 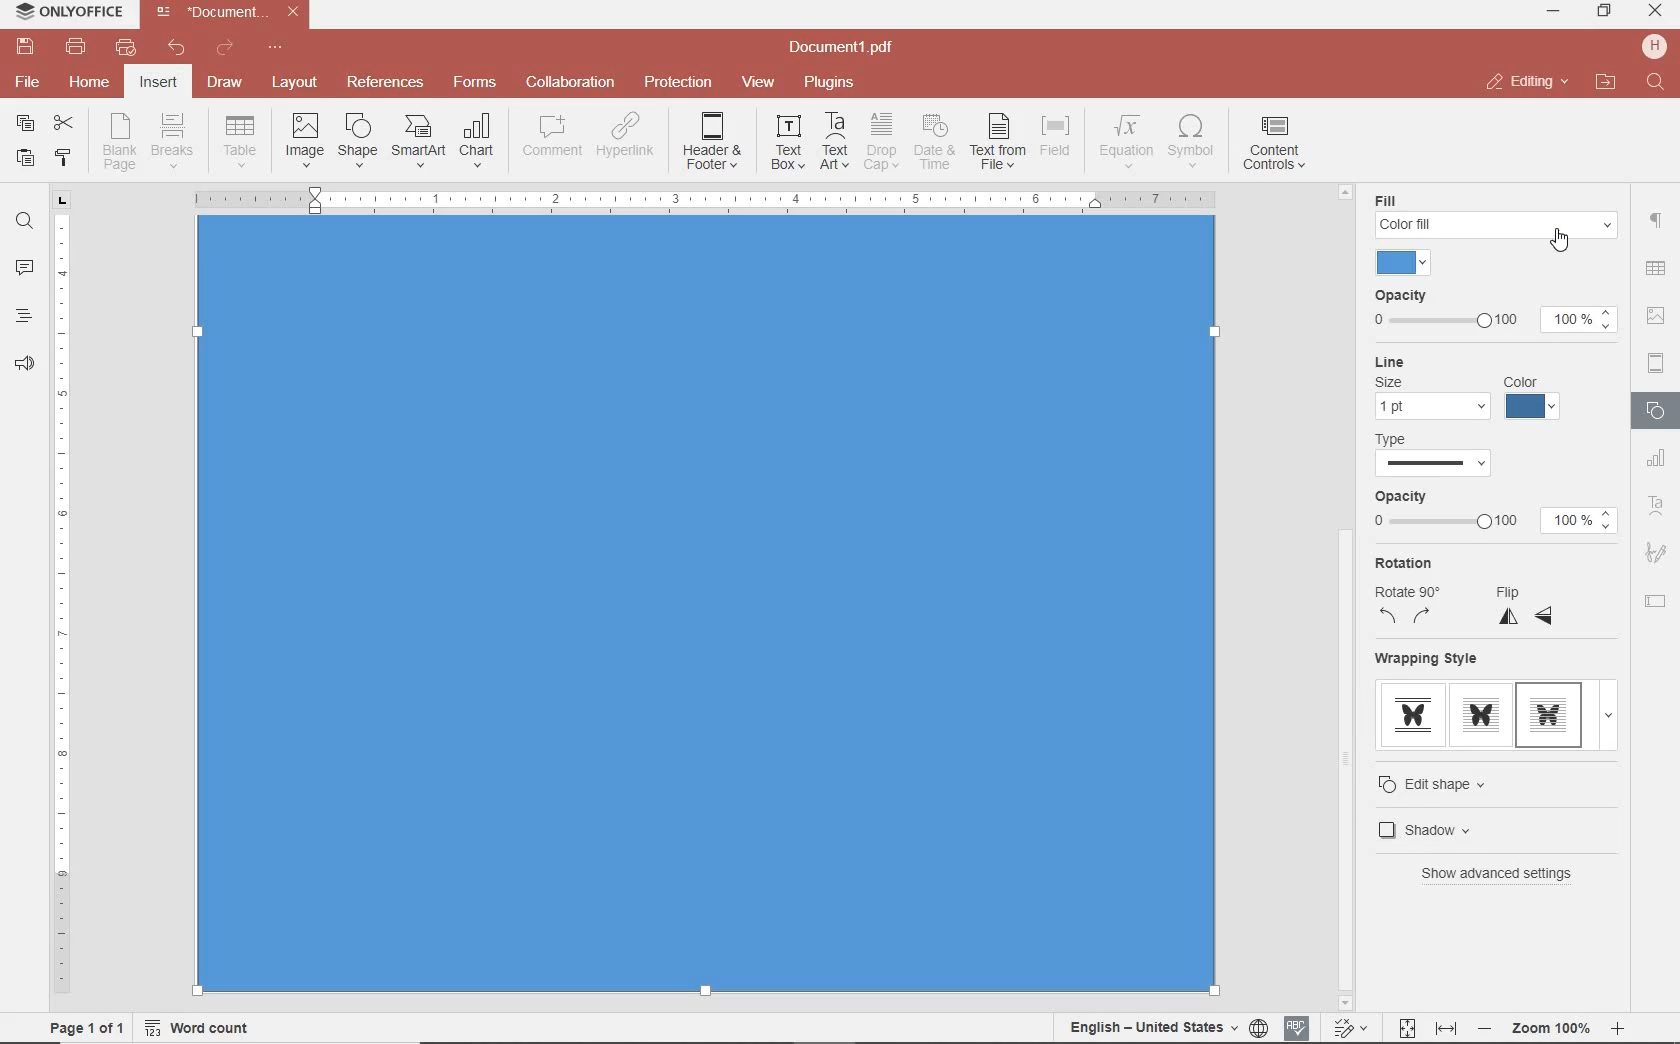 What do you see at coordinates (475, 82) in the screenshot?
I see `forms` at bounding box center [475, 82].